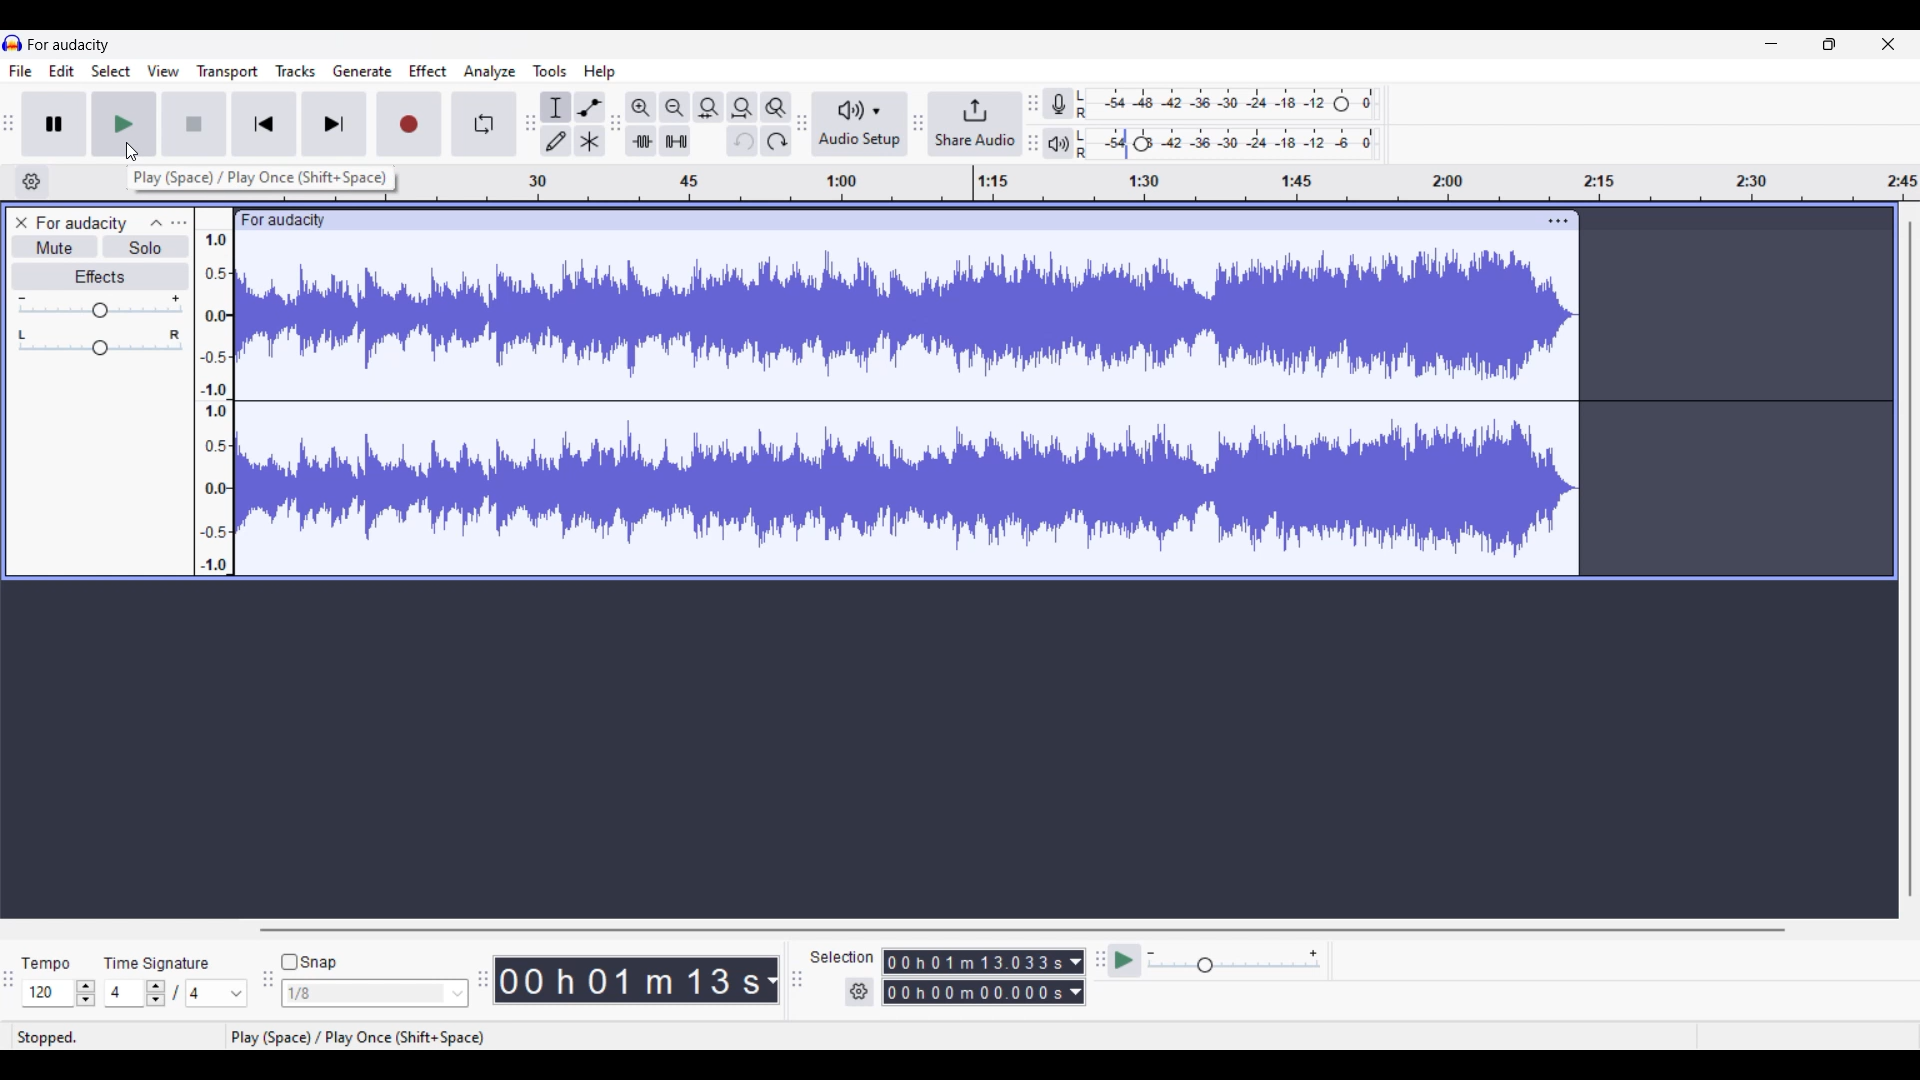 This screenshot has width=1920, height=1080. What do you see at coordinates (908, 403) in the screenshot?
I see `Current track` at bounding box center [908, 403].